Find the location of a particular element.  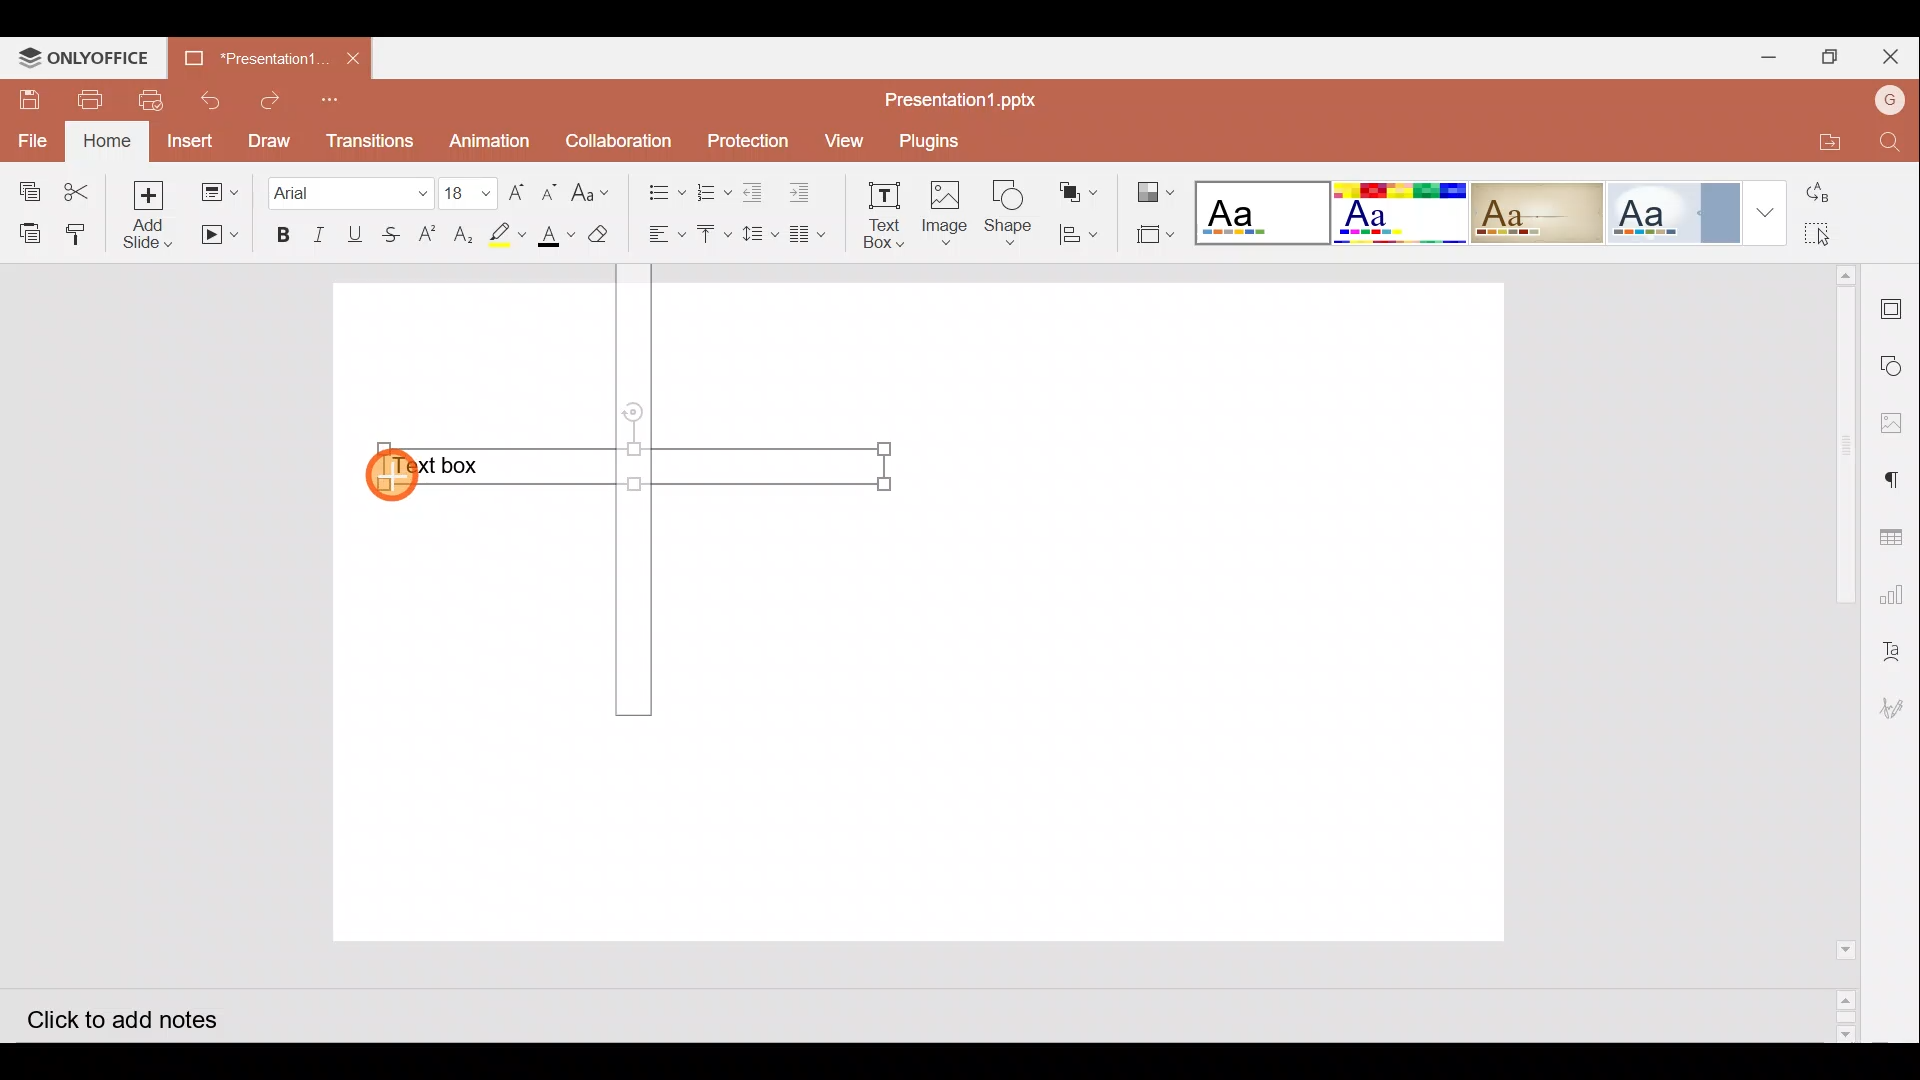

Maximize is located at coordinates (1835, 56).